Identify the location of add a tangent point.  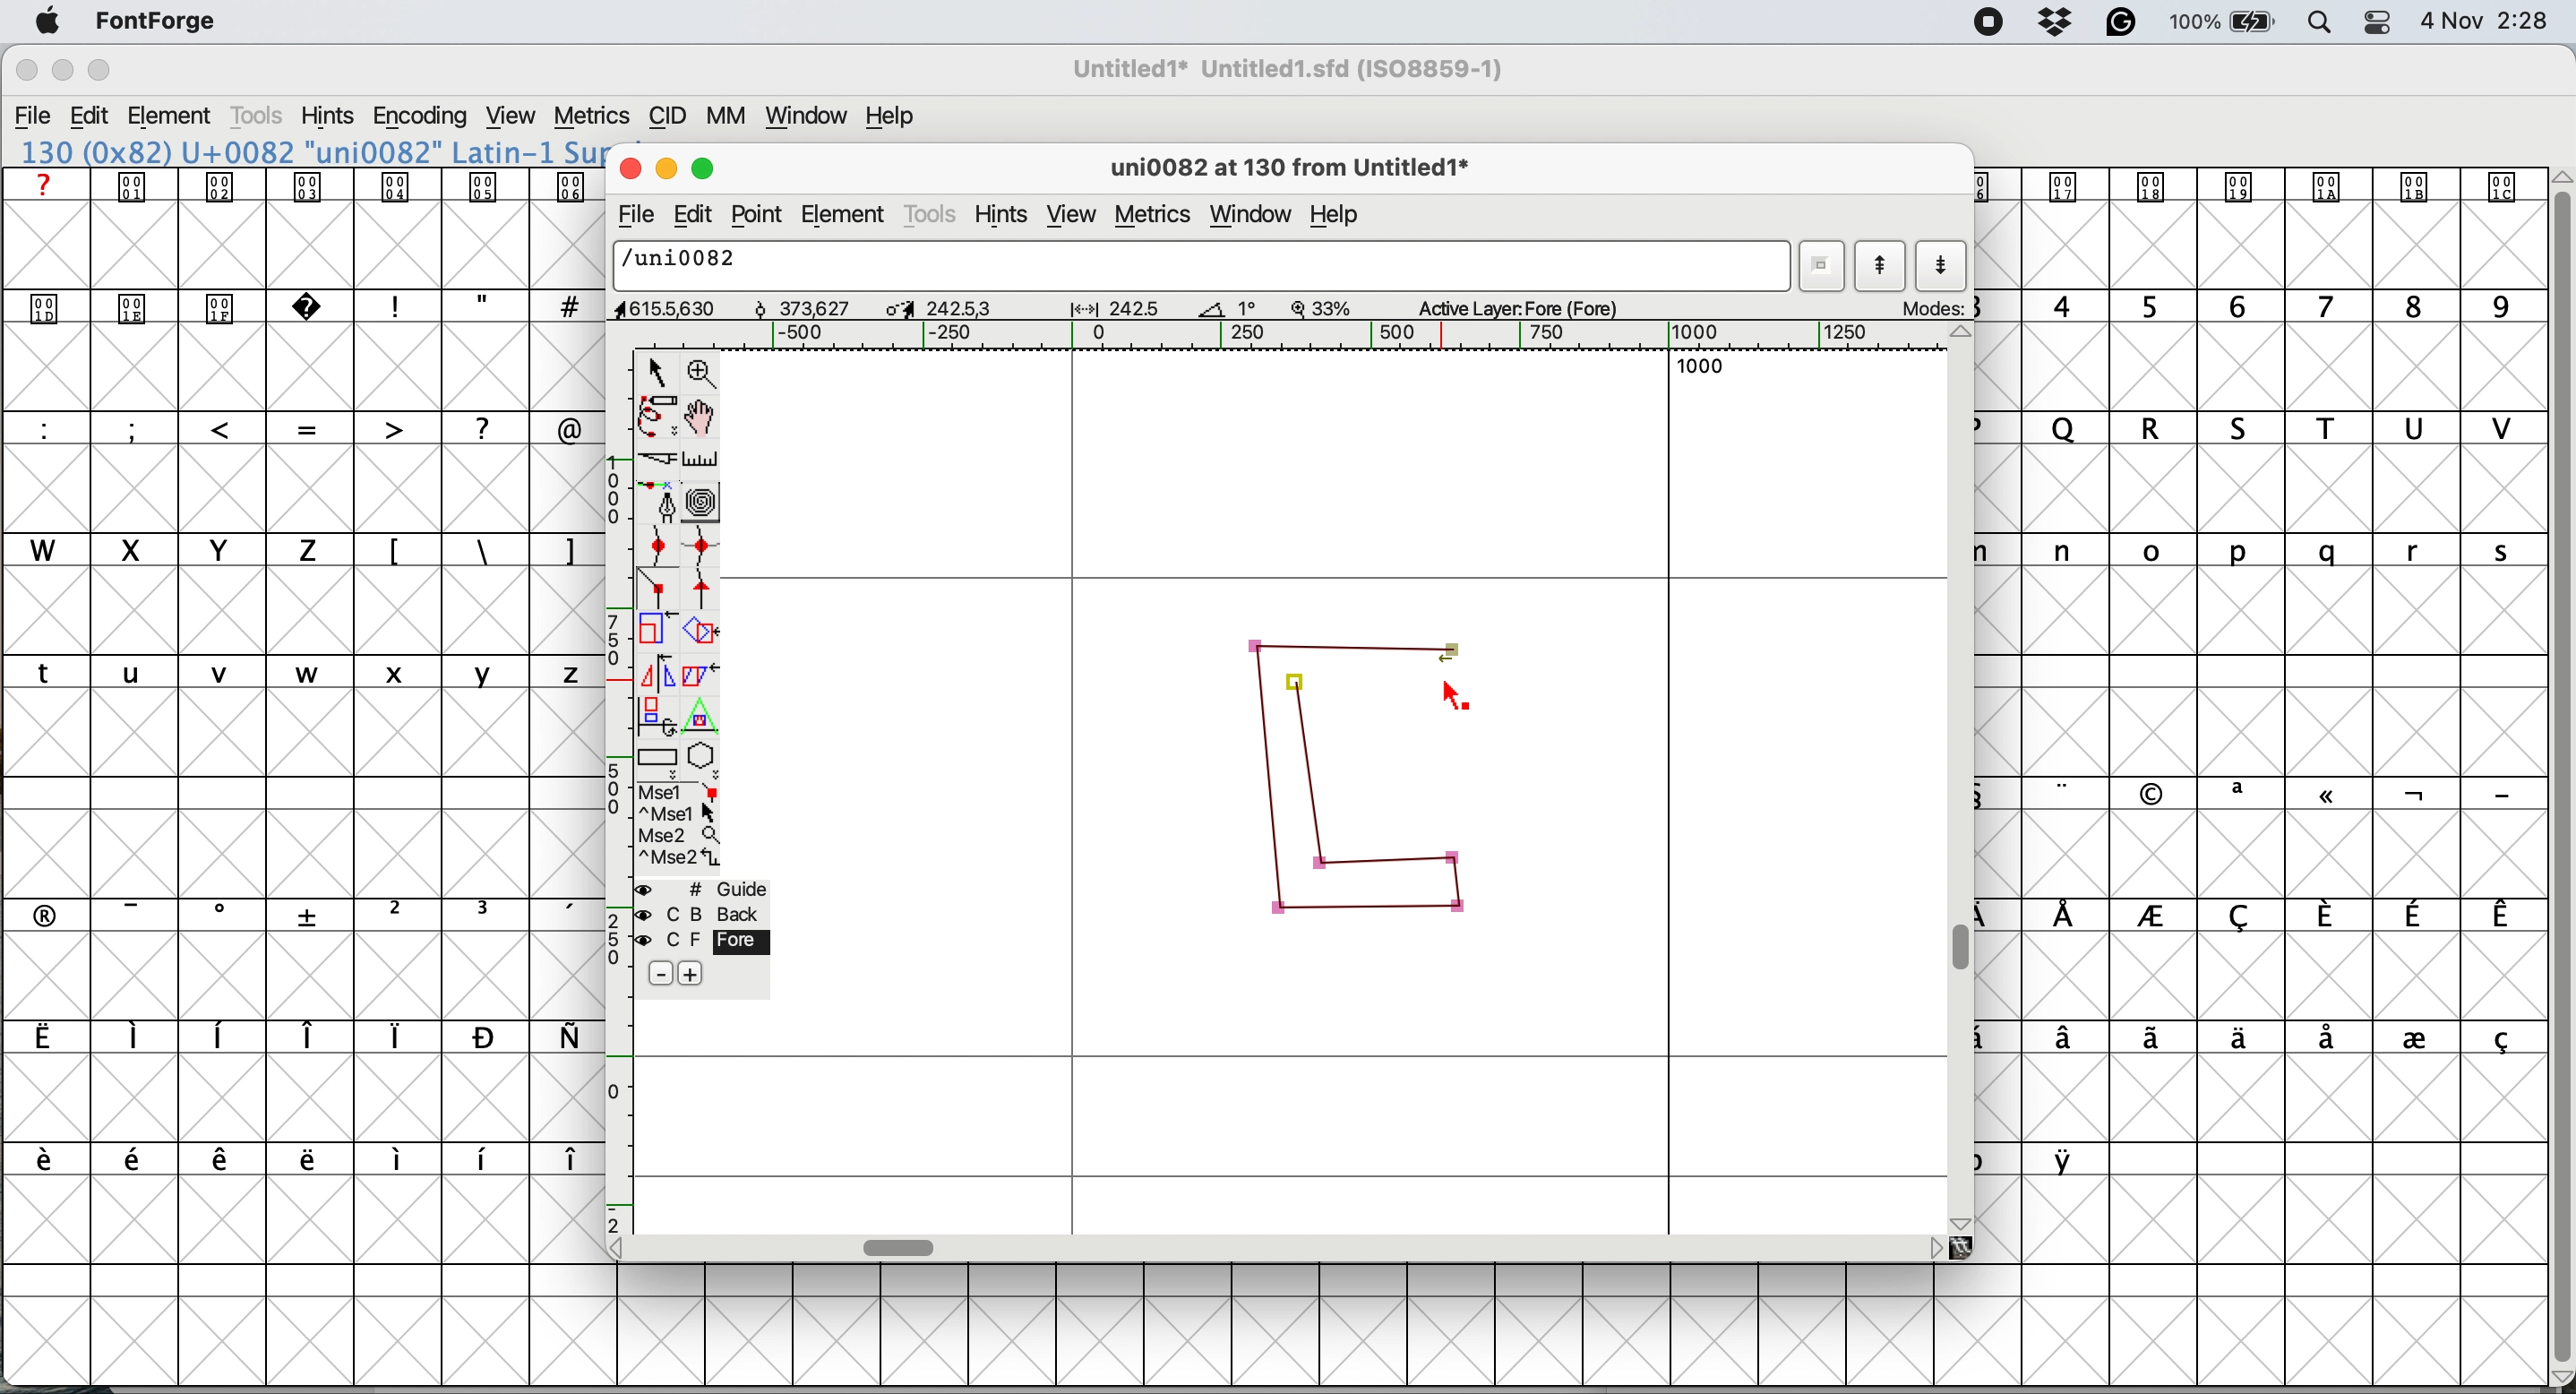
(704, 589).